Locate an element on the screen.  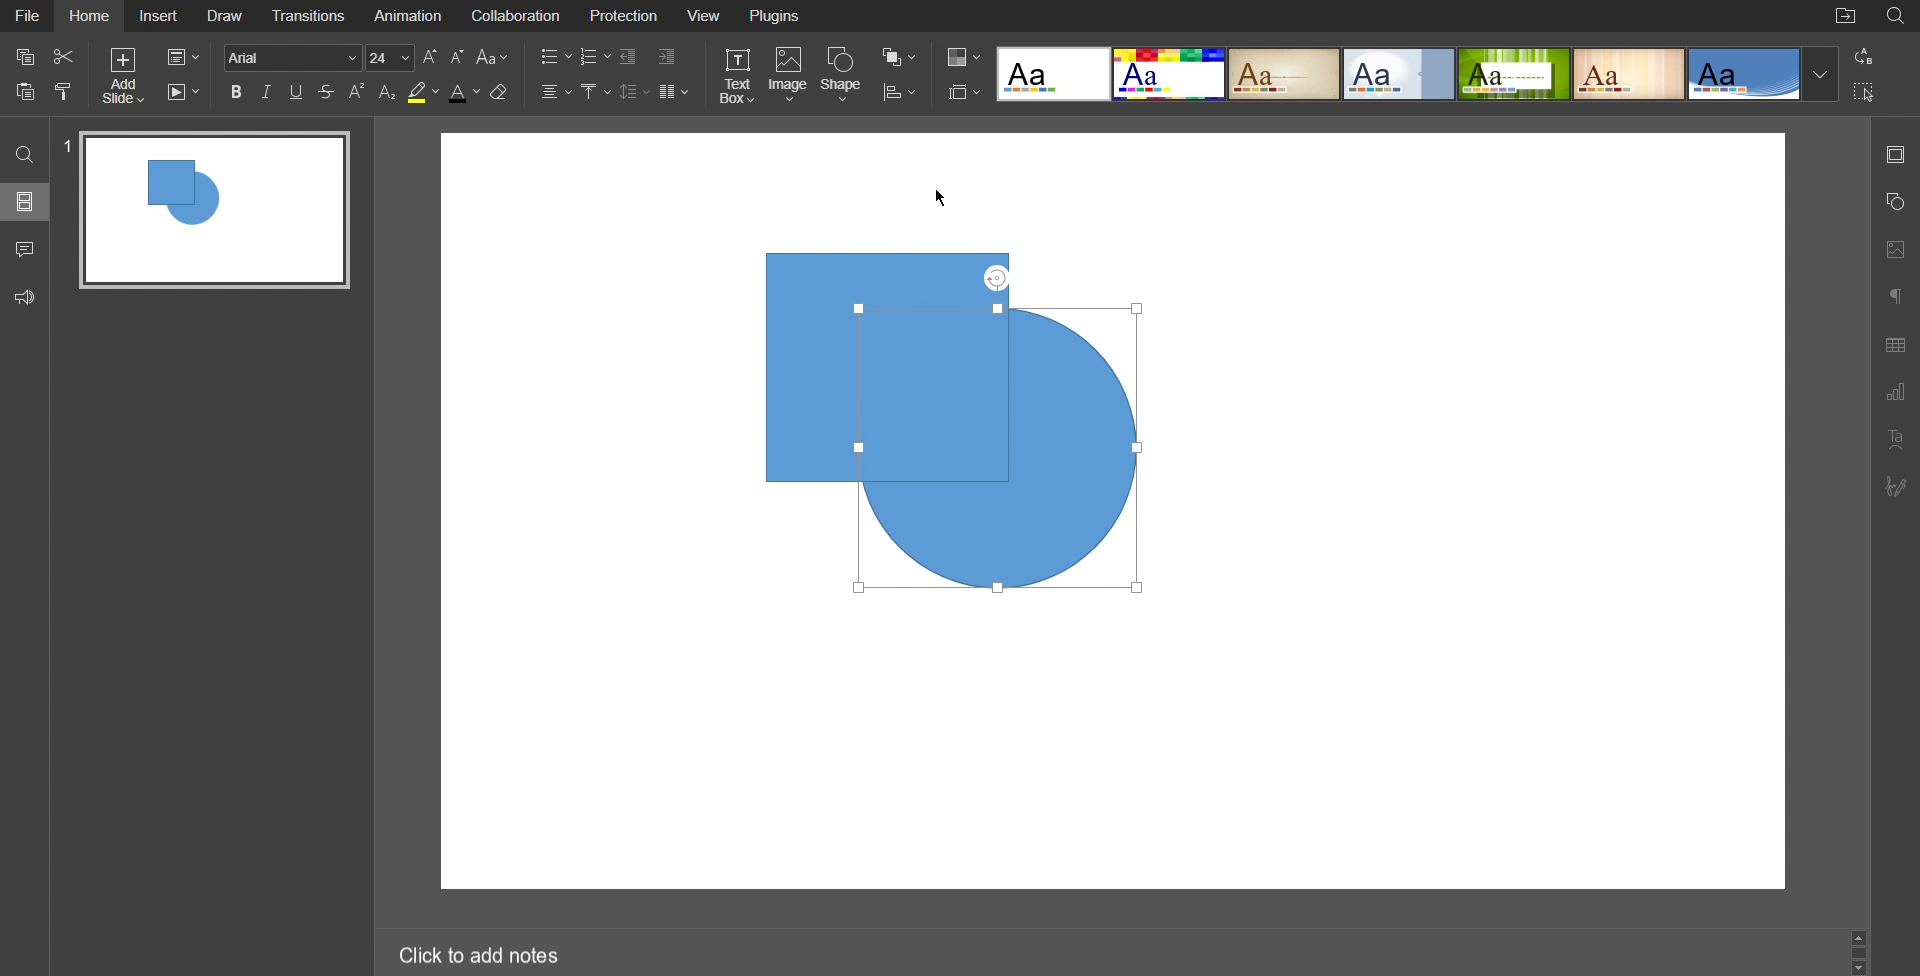
Slide Settings is located at coordinates (965, 91).